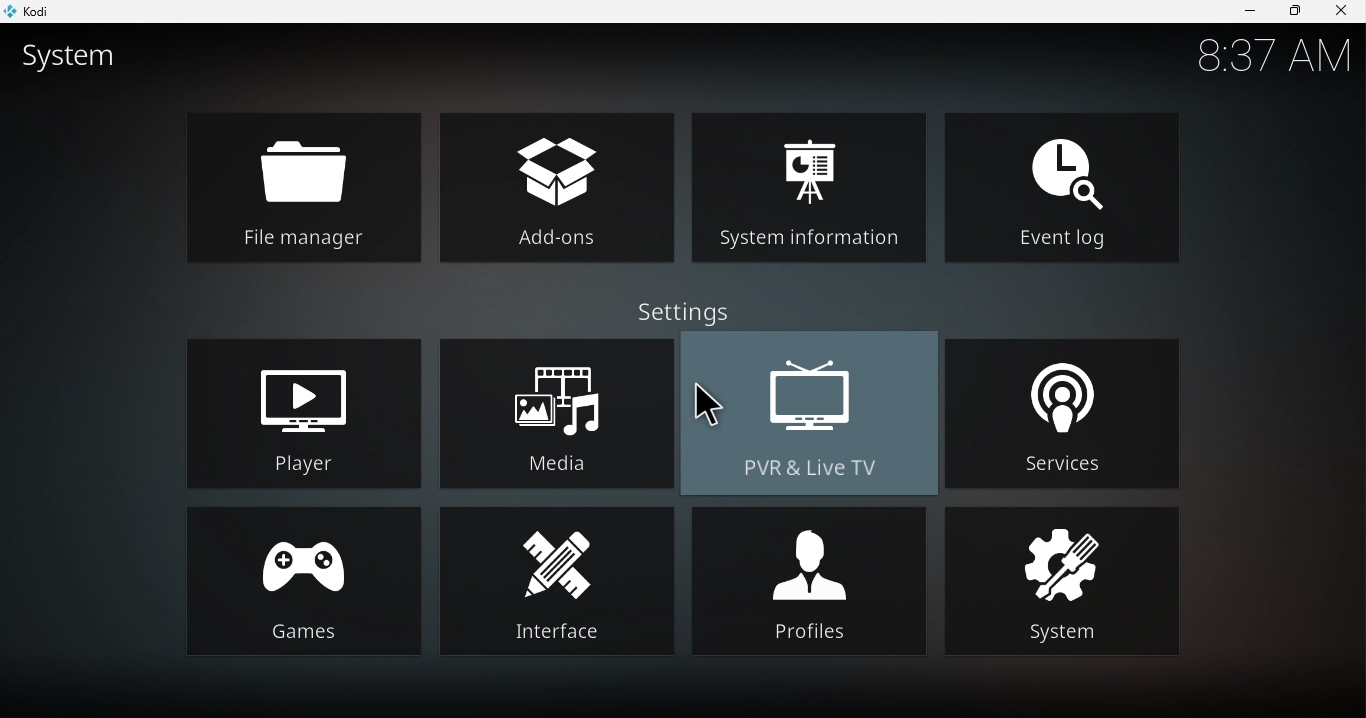  I want to click on System, so click(1059, 579).